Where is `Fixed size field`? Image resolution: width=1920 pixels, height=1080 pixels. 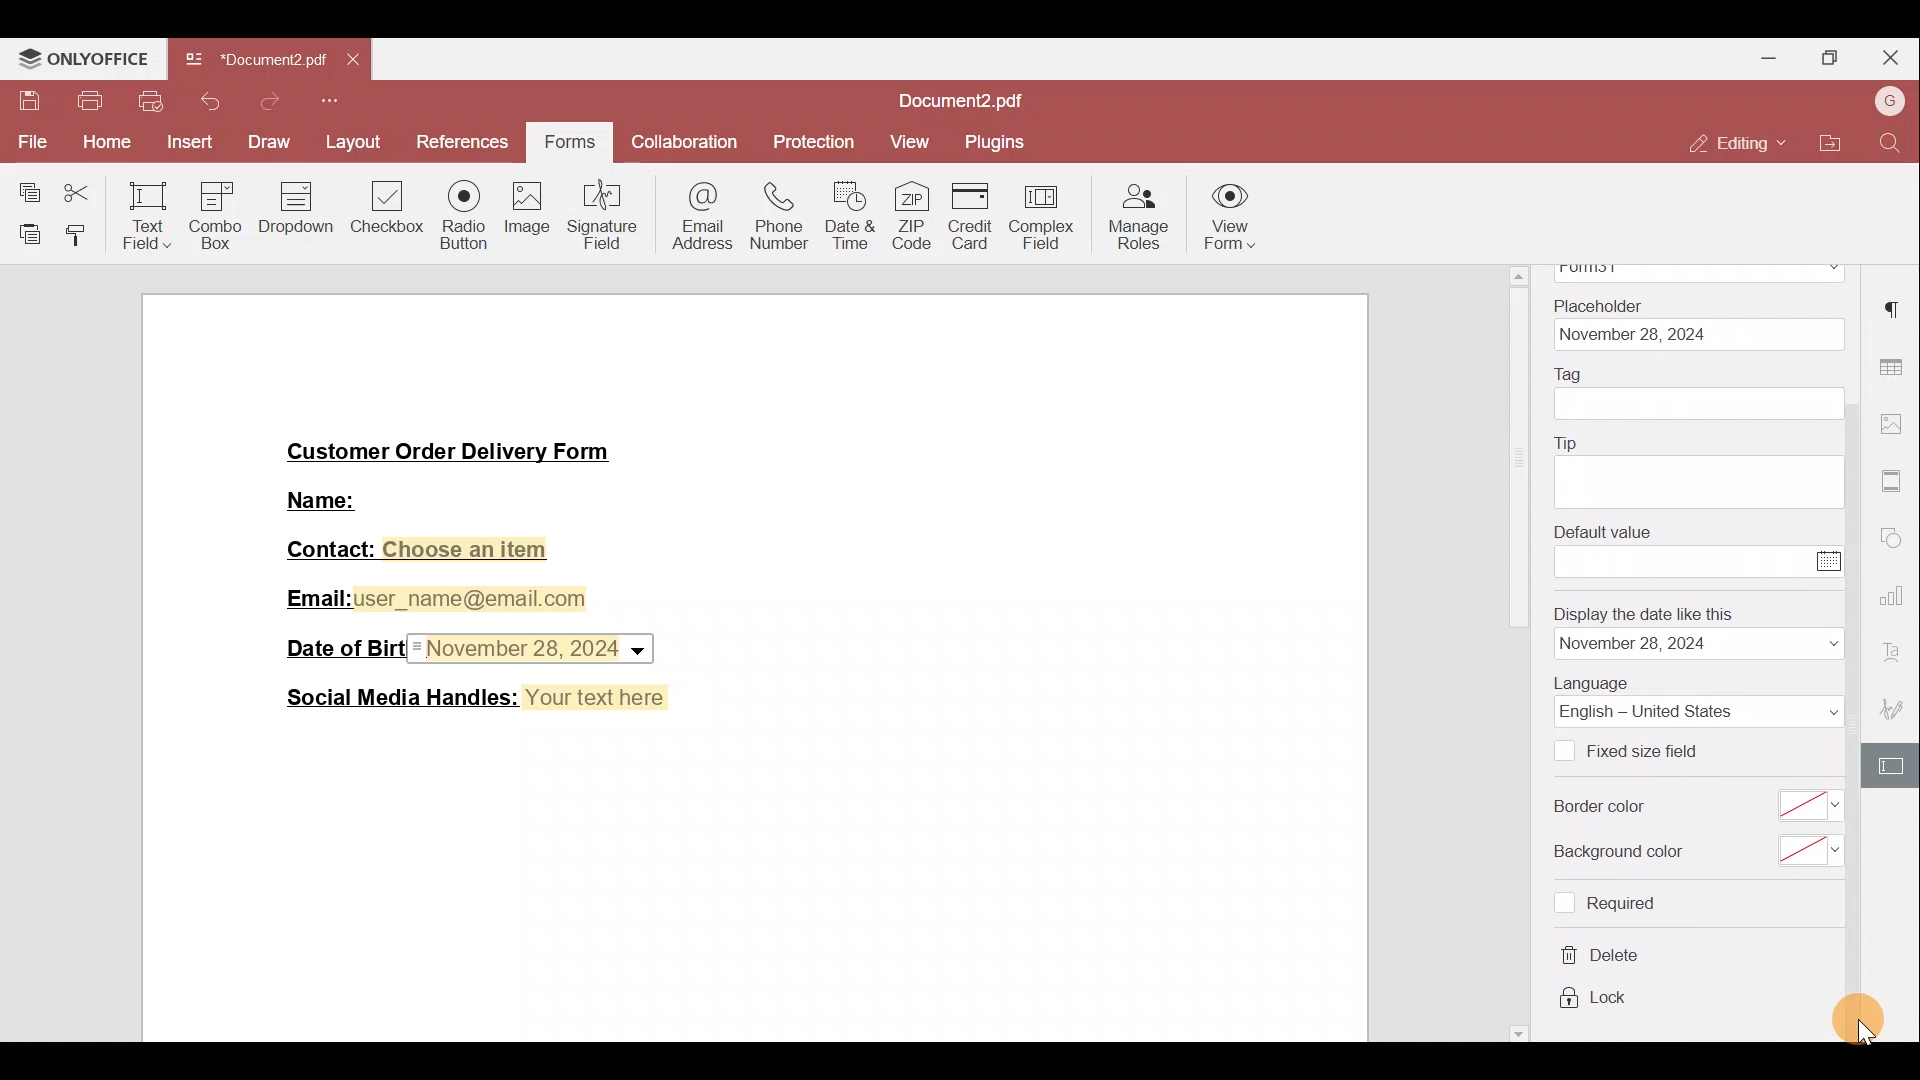 Fixed size field is located at coordinates (1660, 752).